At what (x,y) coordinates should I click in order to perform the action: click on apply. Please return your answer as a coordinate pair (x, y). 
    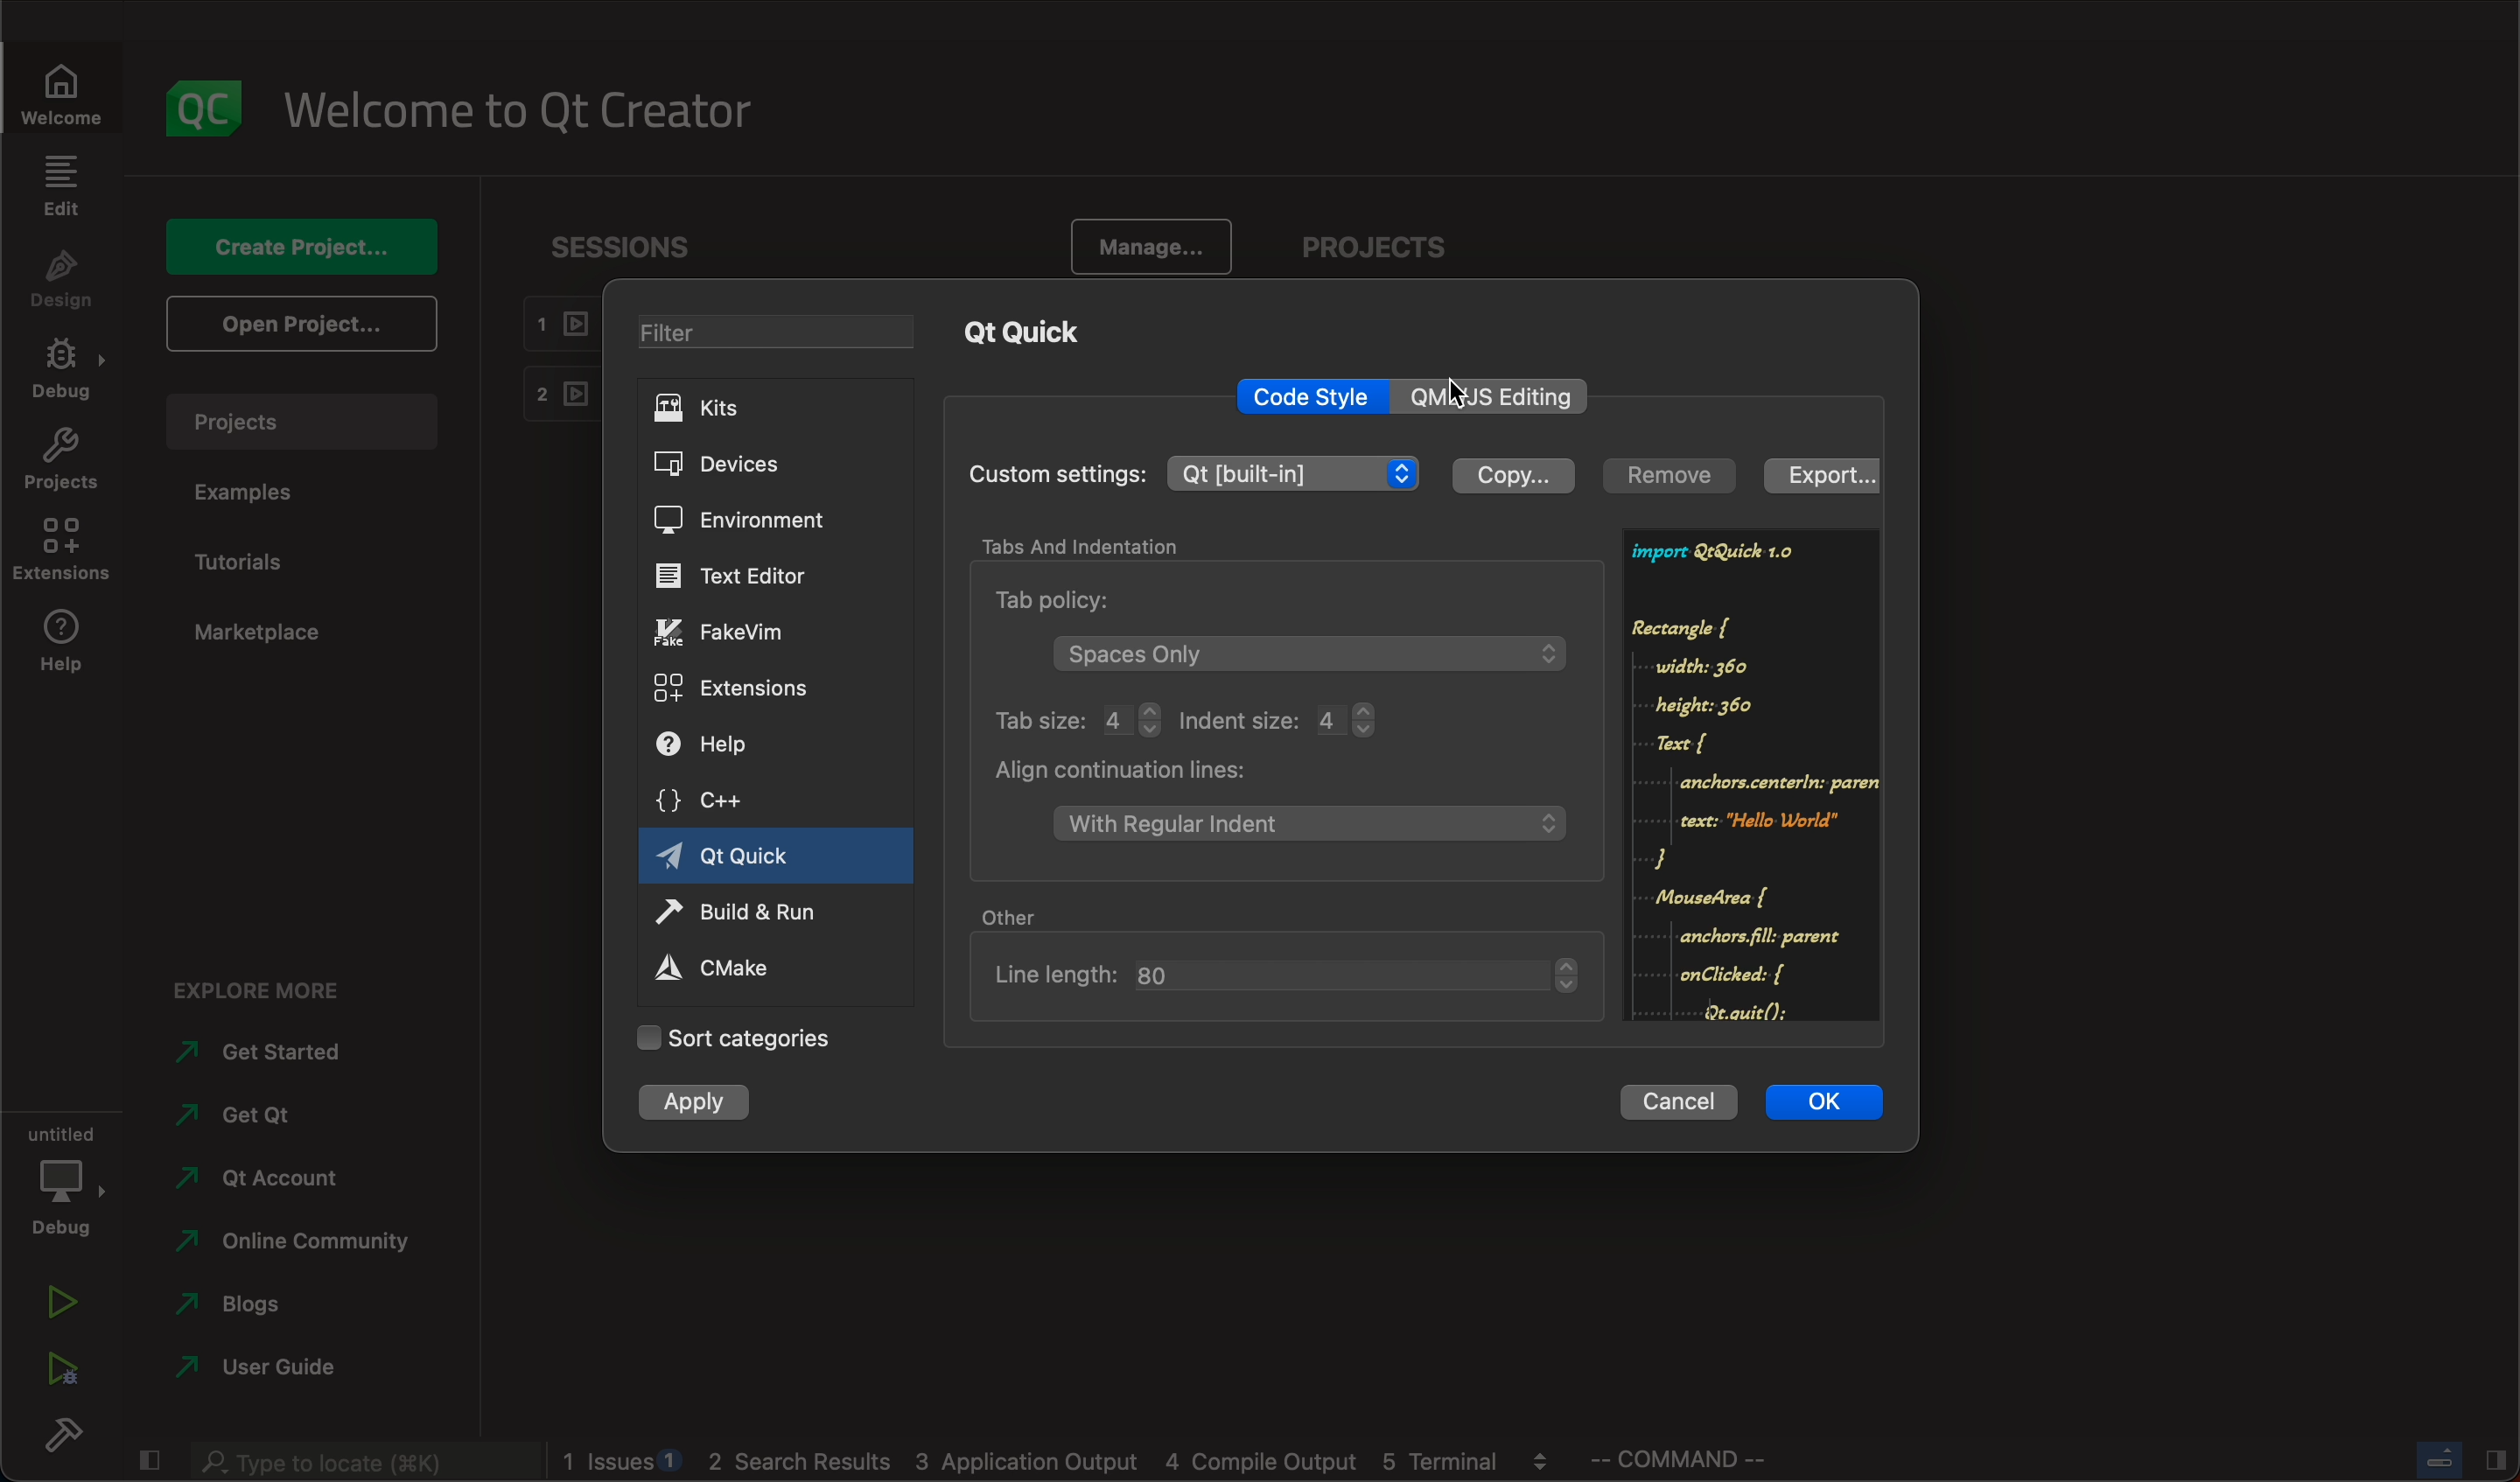
    Looking at the image, I should click on (718, 1103).